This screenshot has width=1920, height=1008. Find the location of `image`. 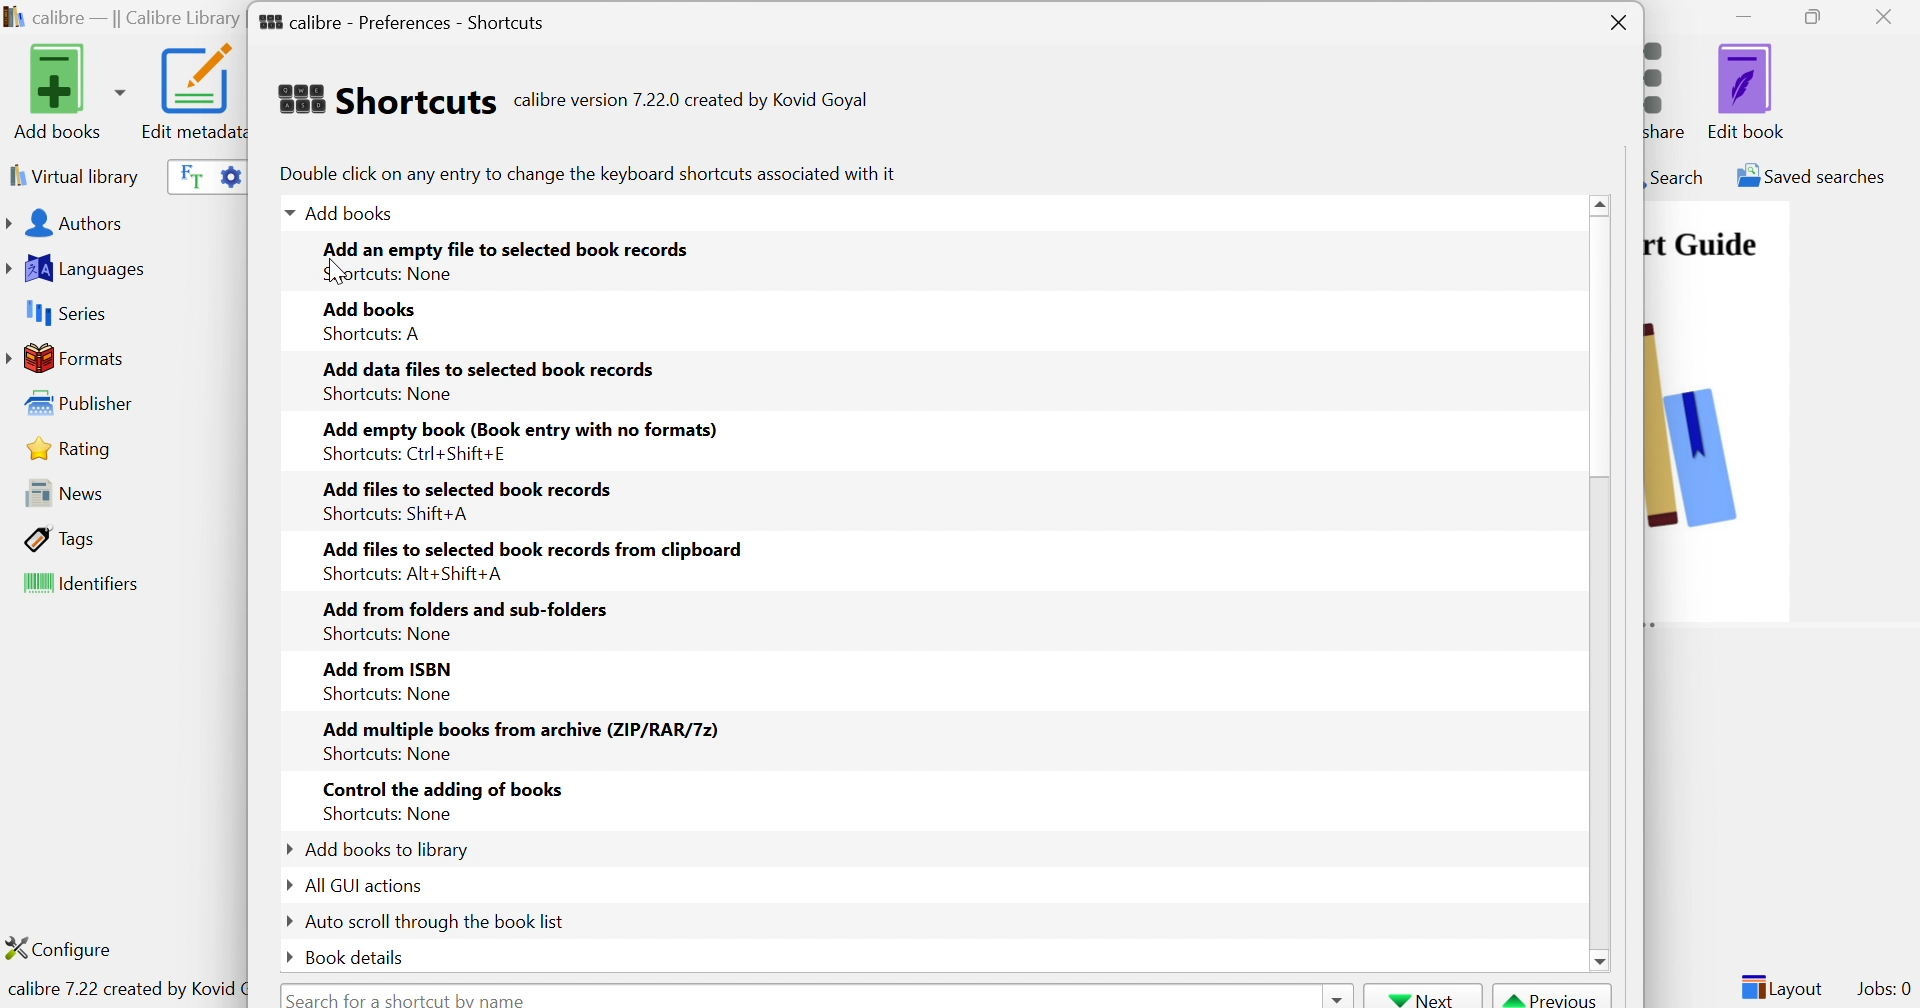

image is located at coordinates (1715, 456).